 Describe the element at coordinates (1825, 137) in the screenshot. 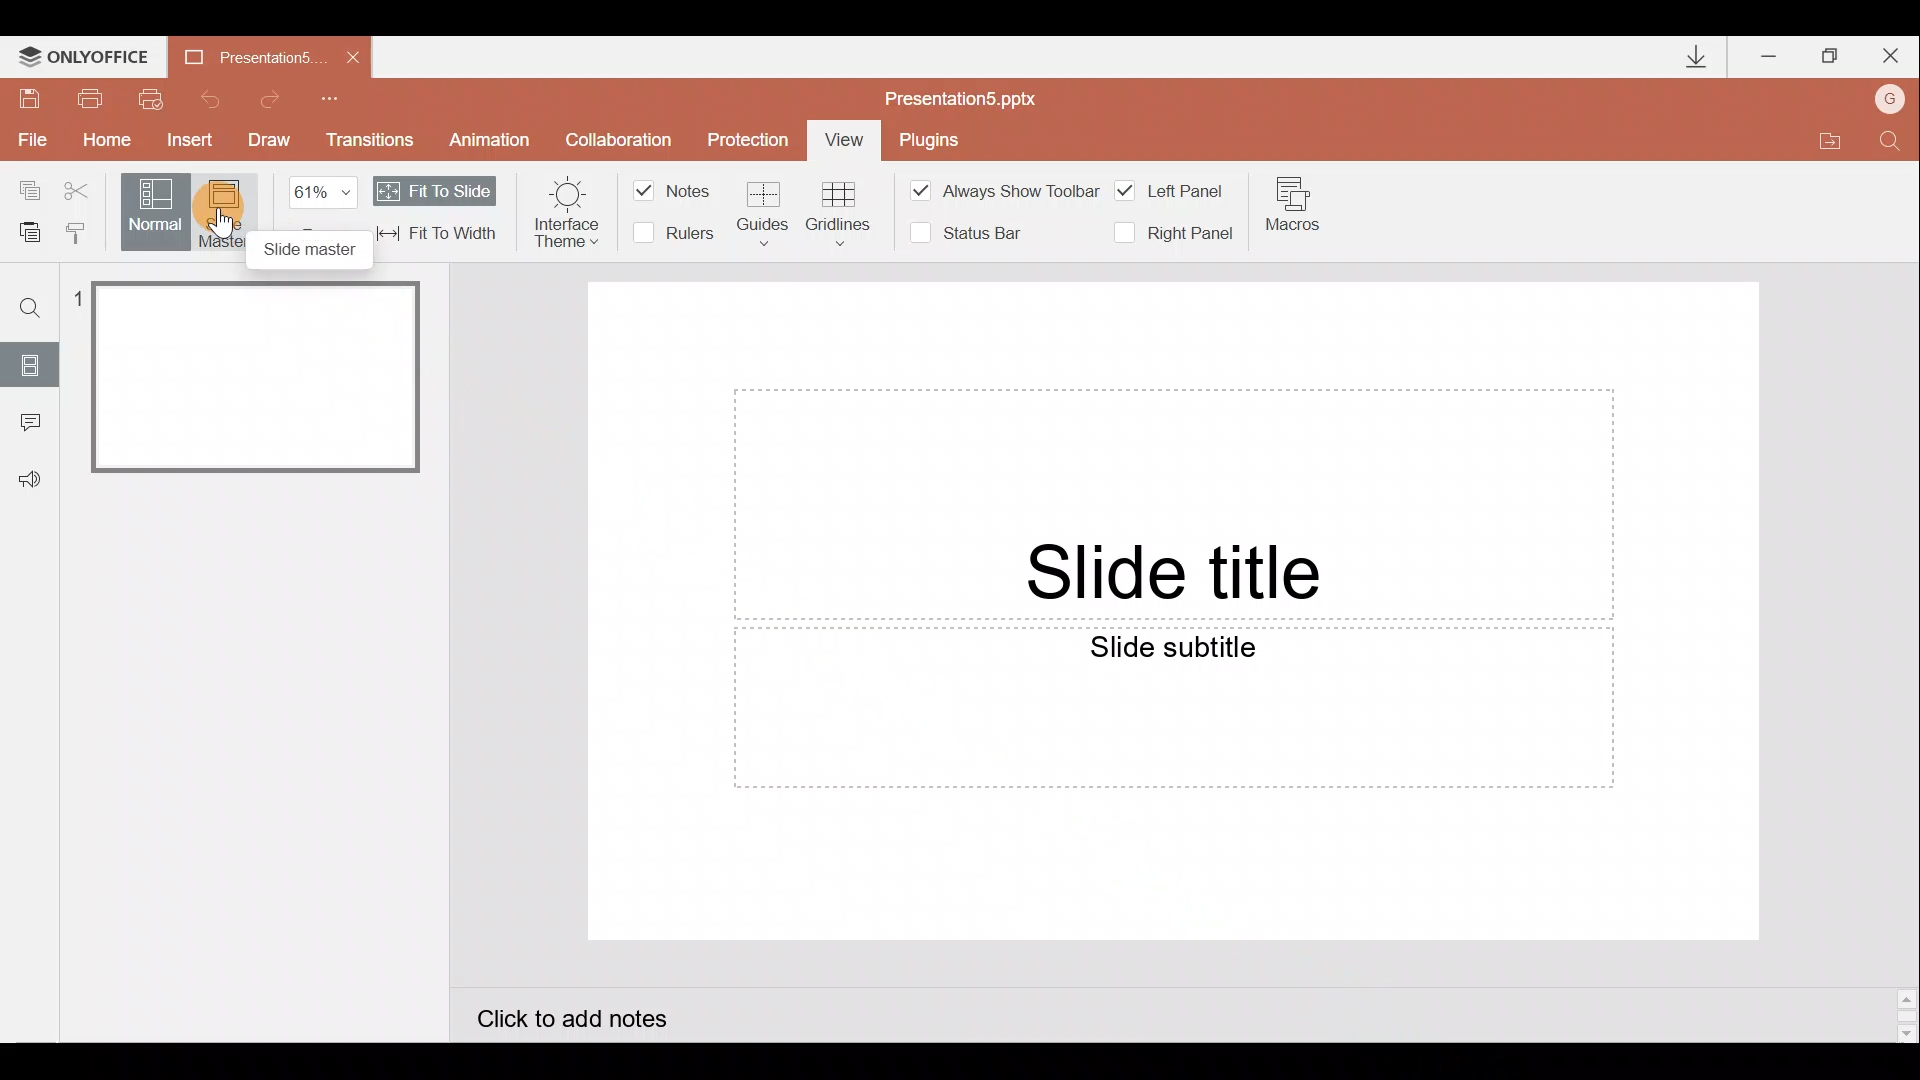

I see `Open file location` at that location.